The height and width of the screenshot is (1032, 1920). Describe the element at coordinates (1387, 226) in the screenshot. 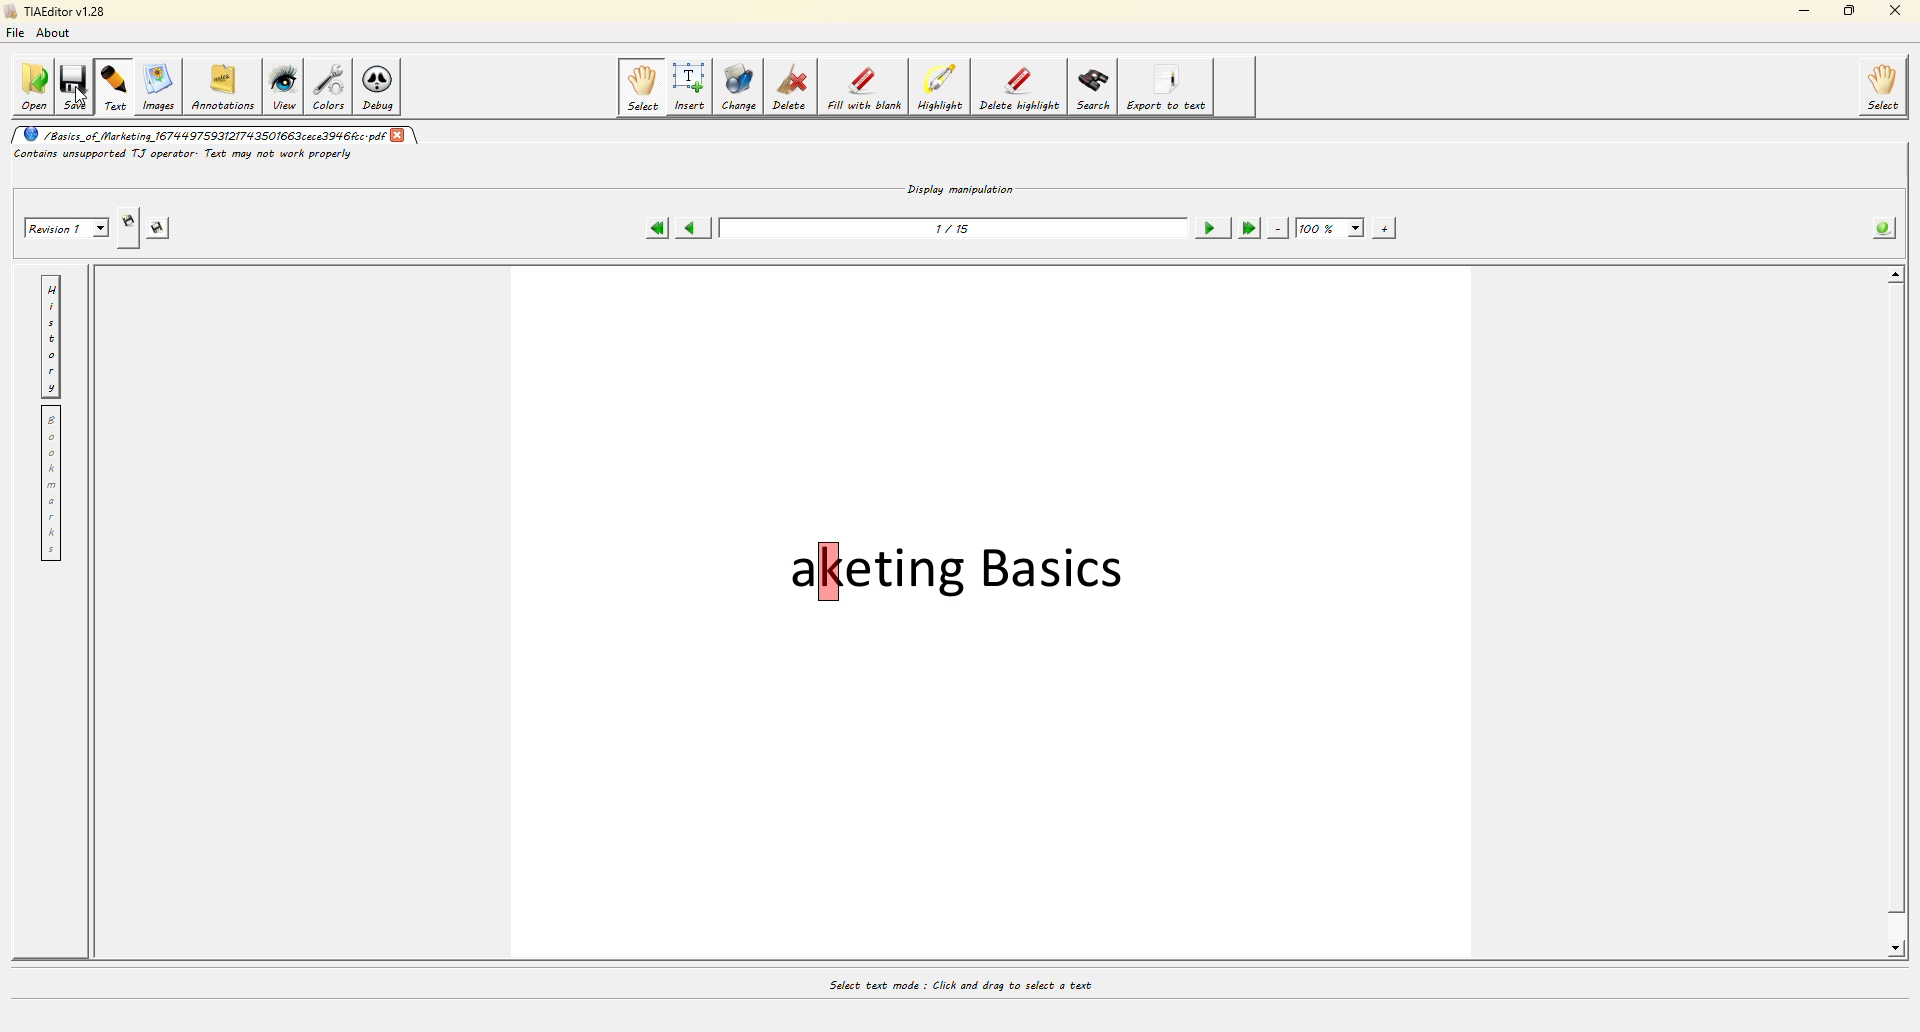

I see `zoom in` at that location.